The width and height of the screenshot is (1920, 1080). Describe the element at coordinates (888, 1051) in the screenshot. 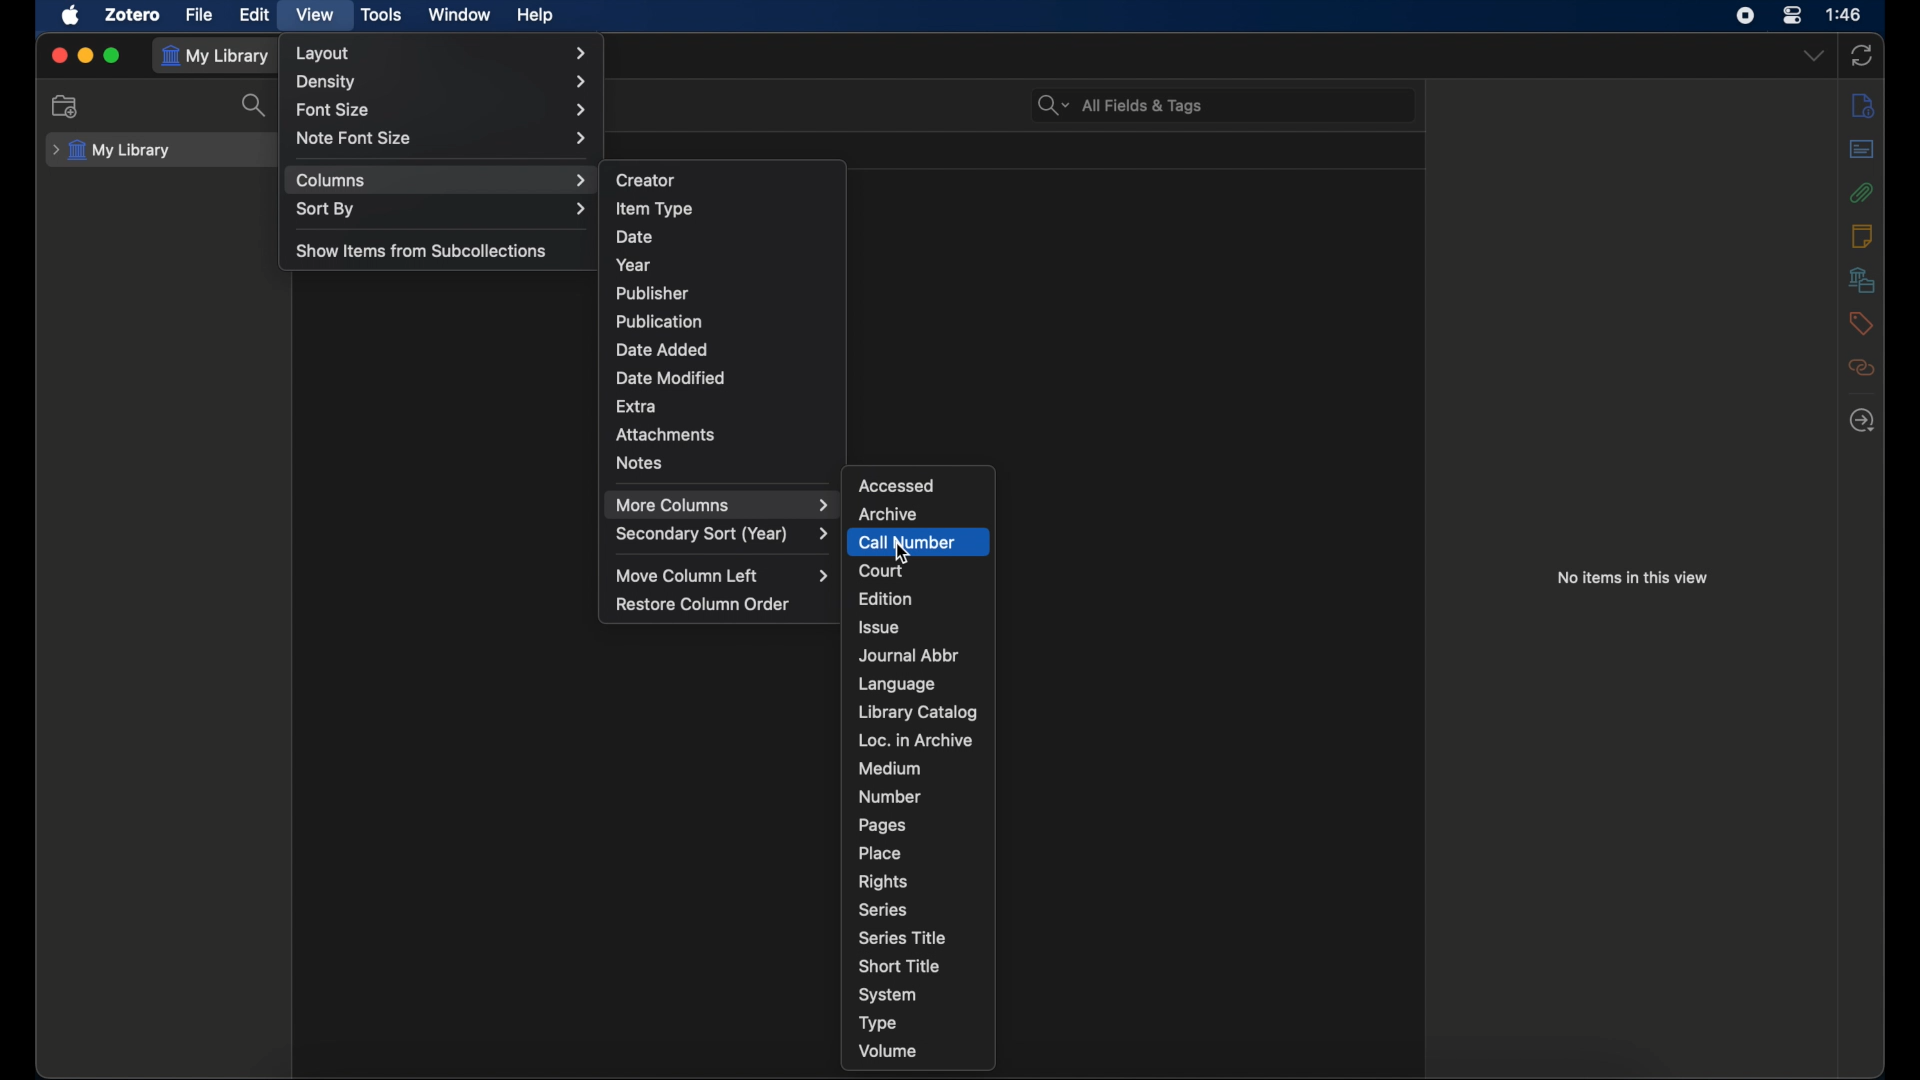

I see `volume` at that location.